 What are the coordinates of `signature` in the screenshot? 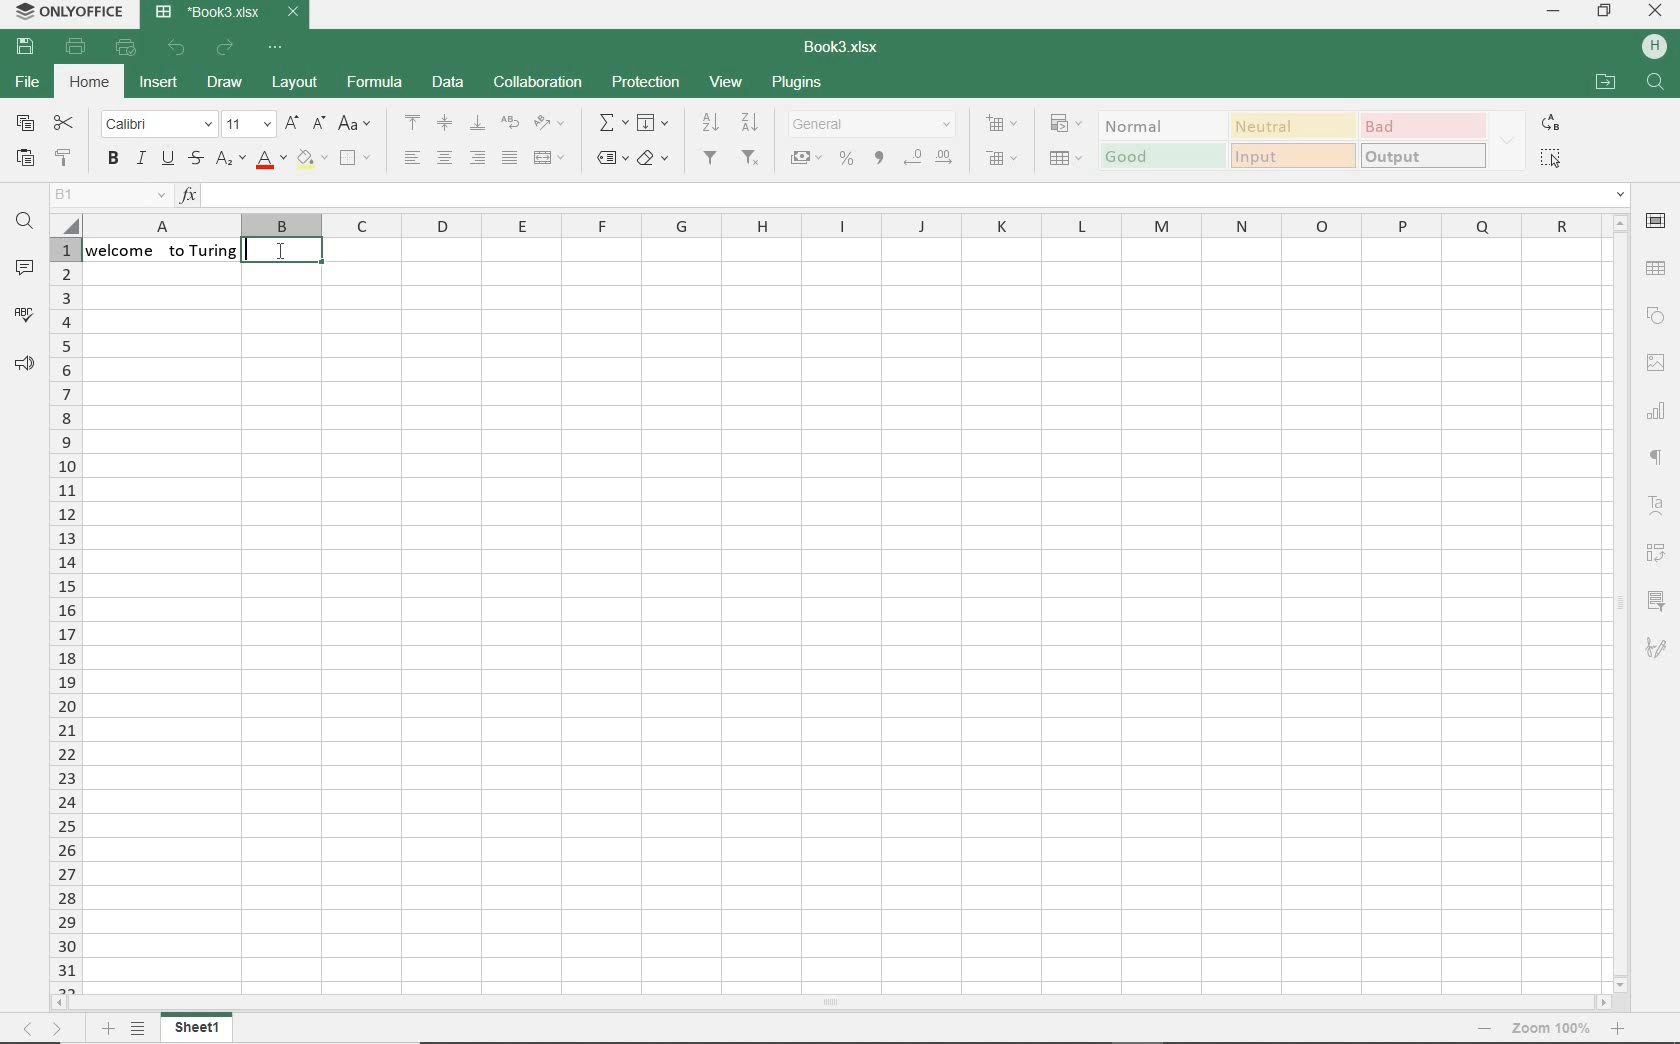 It's located at (1659, 646).